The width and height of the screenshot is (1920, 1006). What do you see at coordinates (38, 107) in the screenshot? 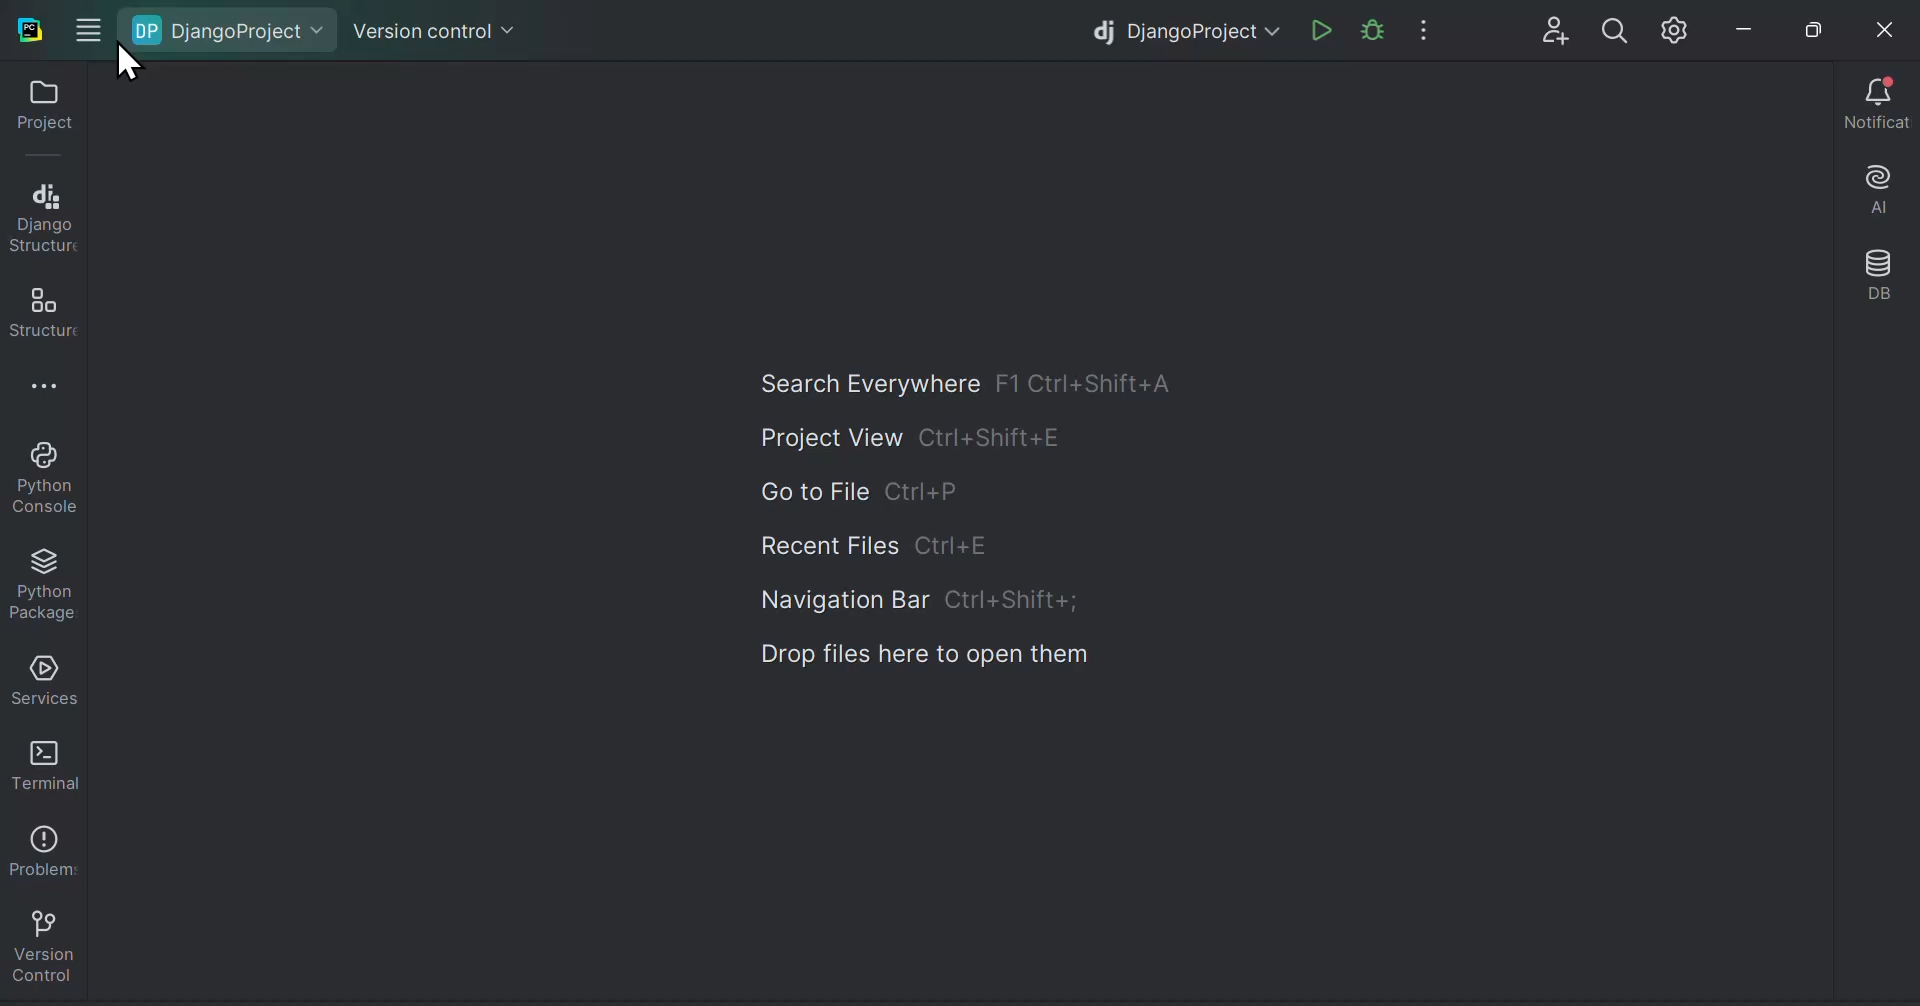
I see `Projects` at bounding box center [38, 107].